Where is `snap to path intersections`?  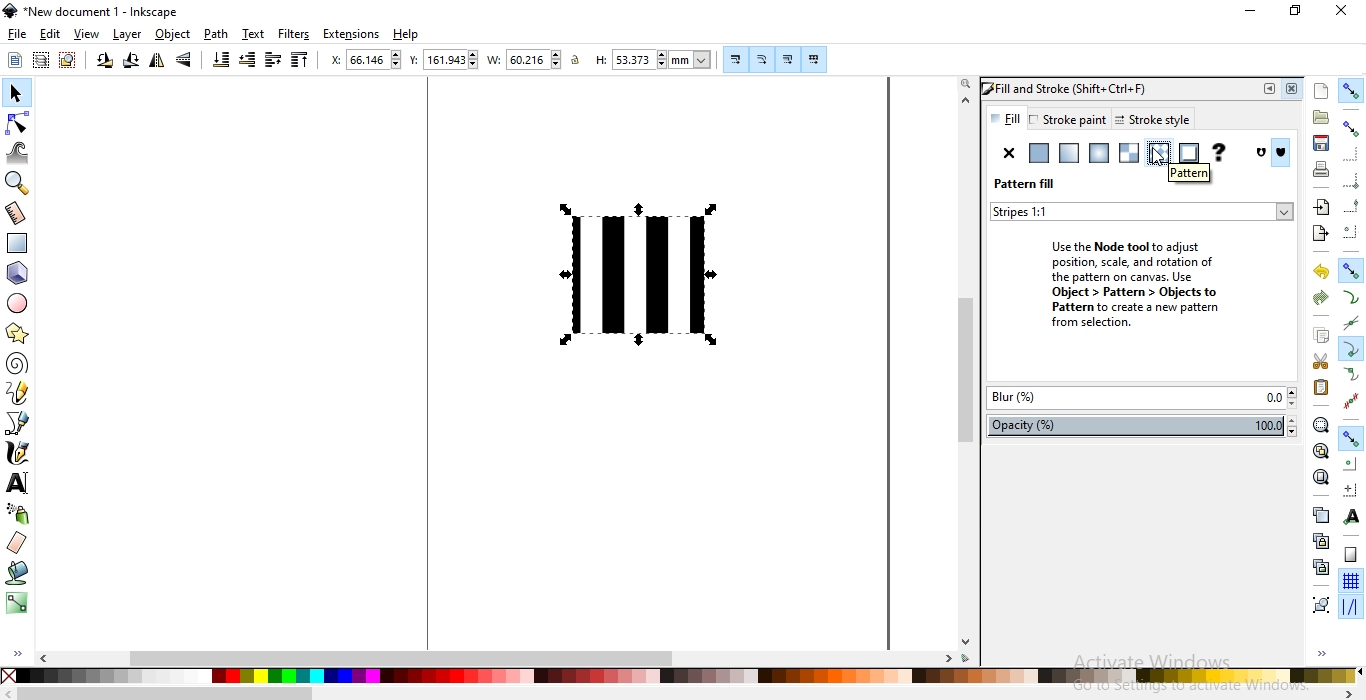
snap to path intersections is located at coordinates (1350, 324).